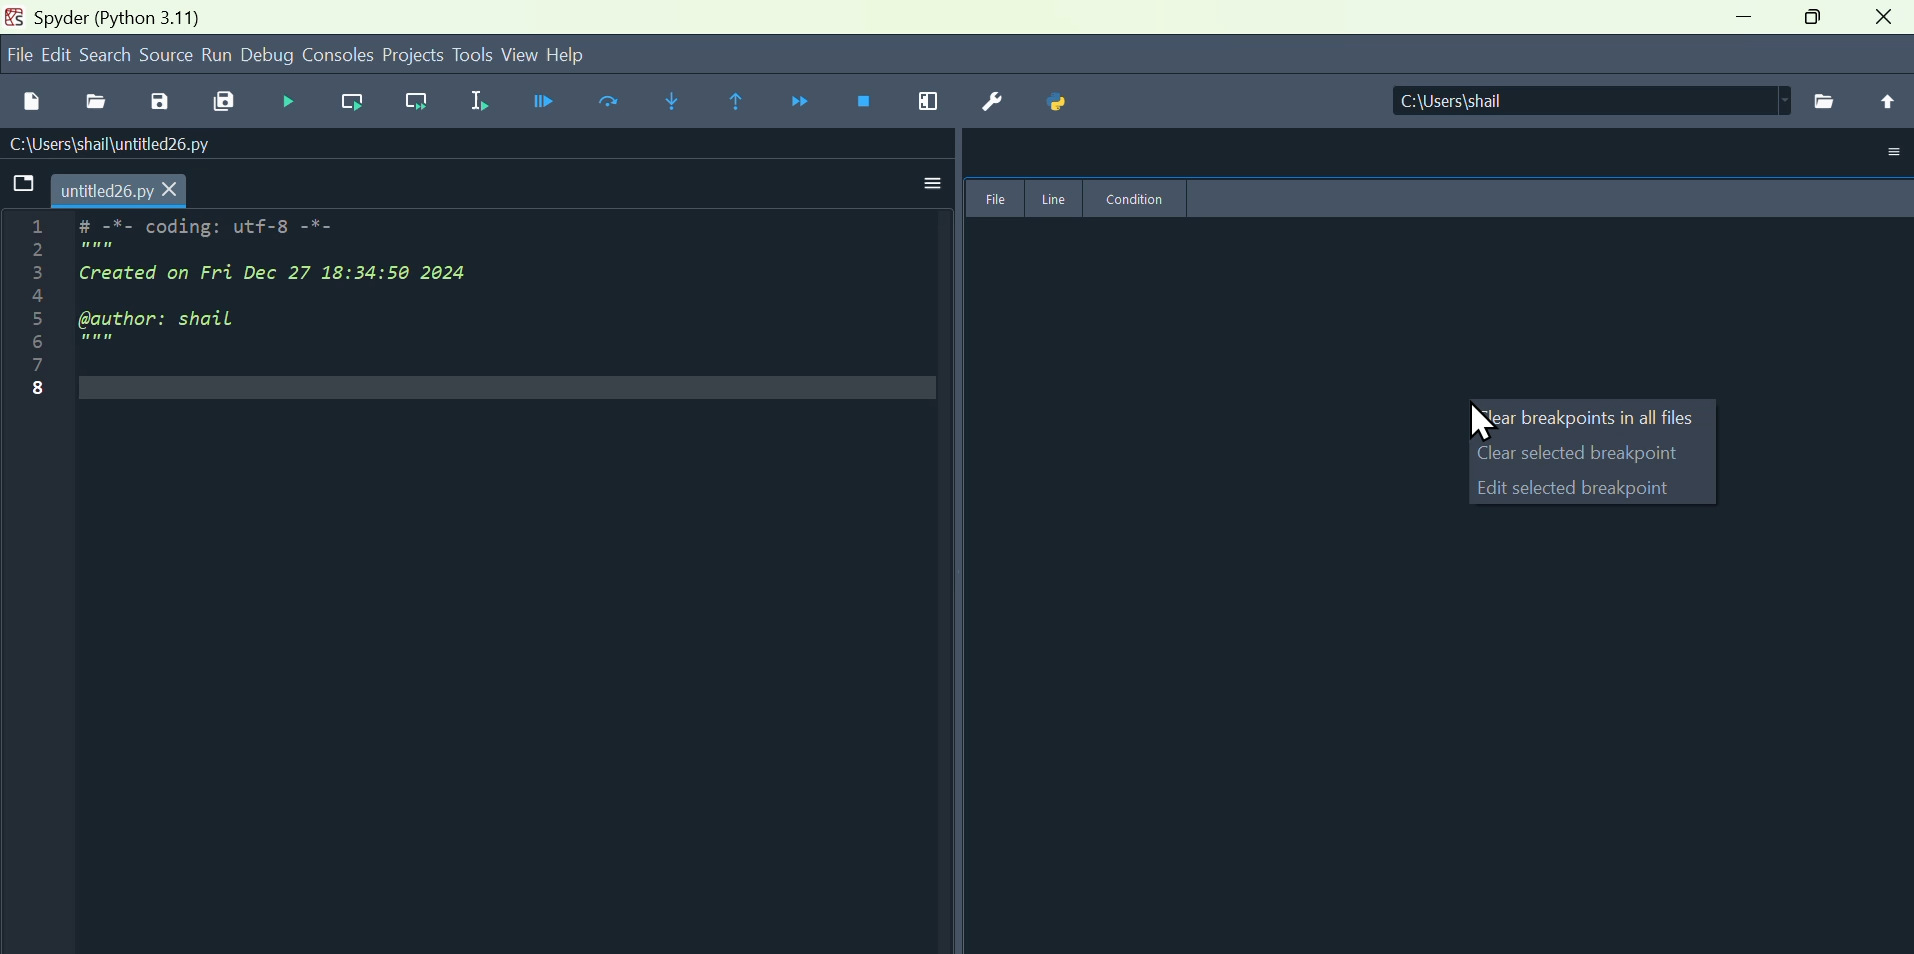 This screenshot has height=954, width=1914. I want to click on C:\Users\shail\untitled26.py, so click(132, 145).